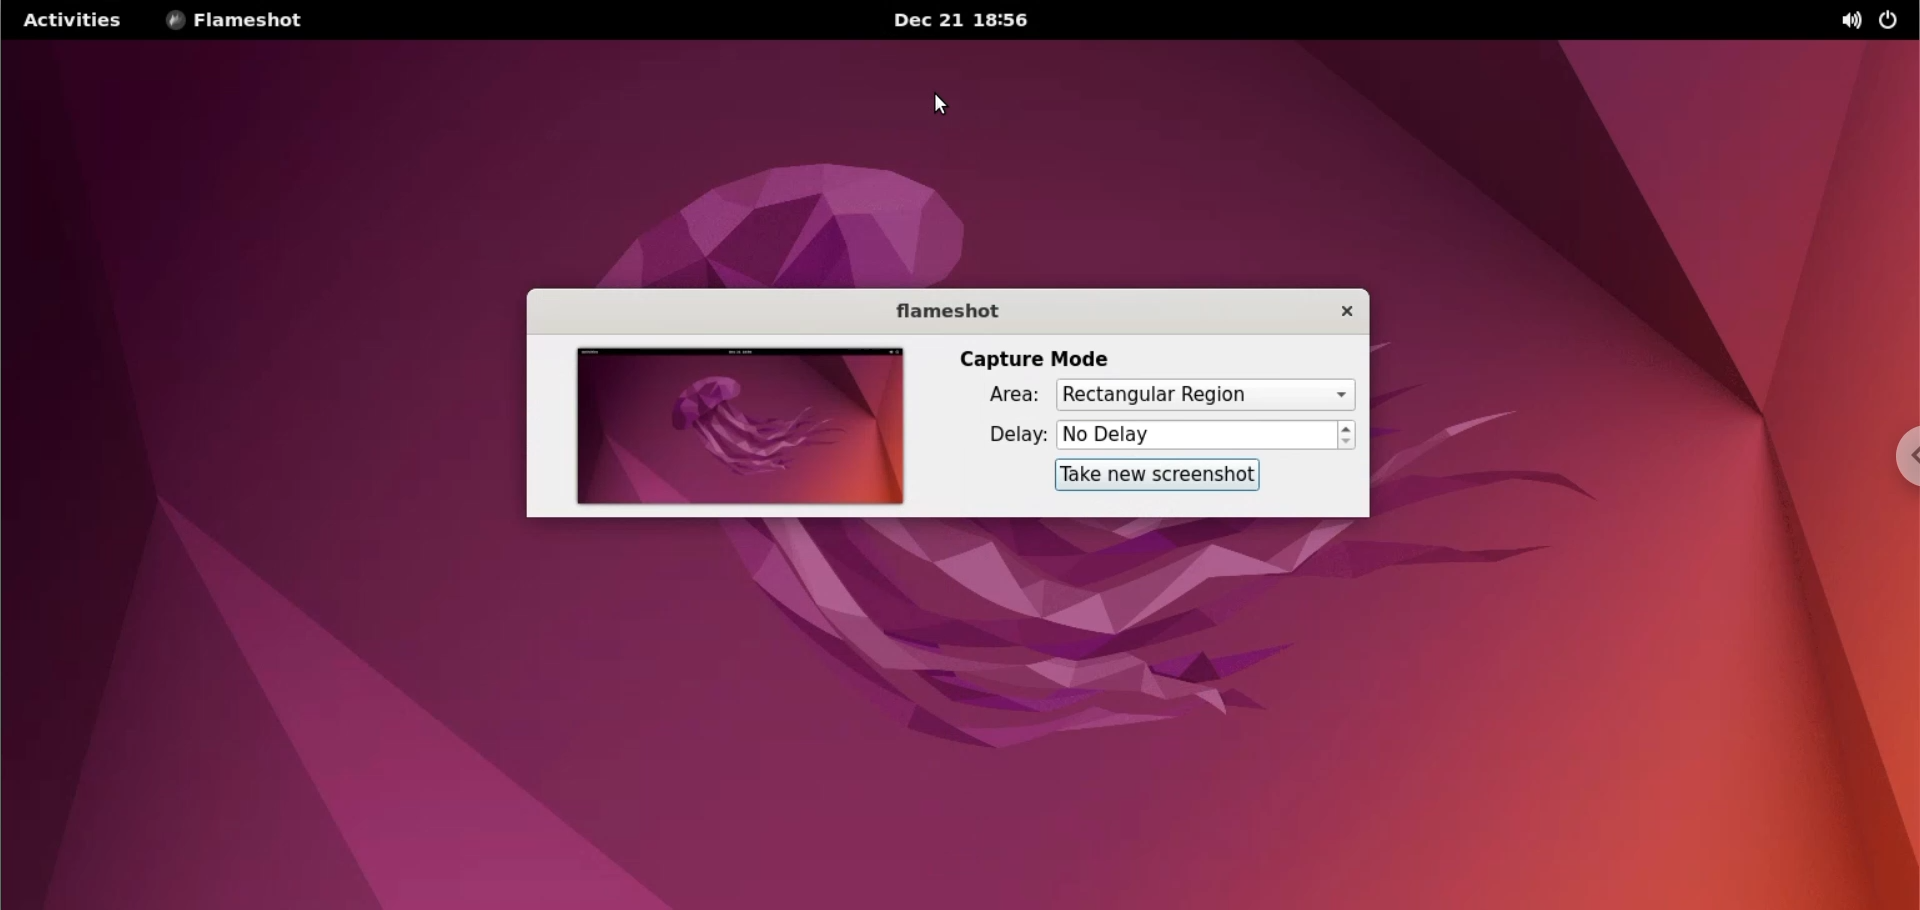 Image resolution: width=1920 pixels, height=910 pixels. Describe the element at coordinates (1196, 436) in the screenshot. I see `No Delay` at that location.